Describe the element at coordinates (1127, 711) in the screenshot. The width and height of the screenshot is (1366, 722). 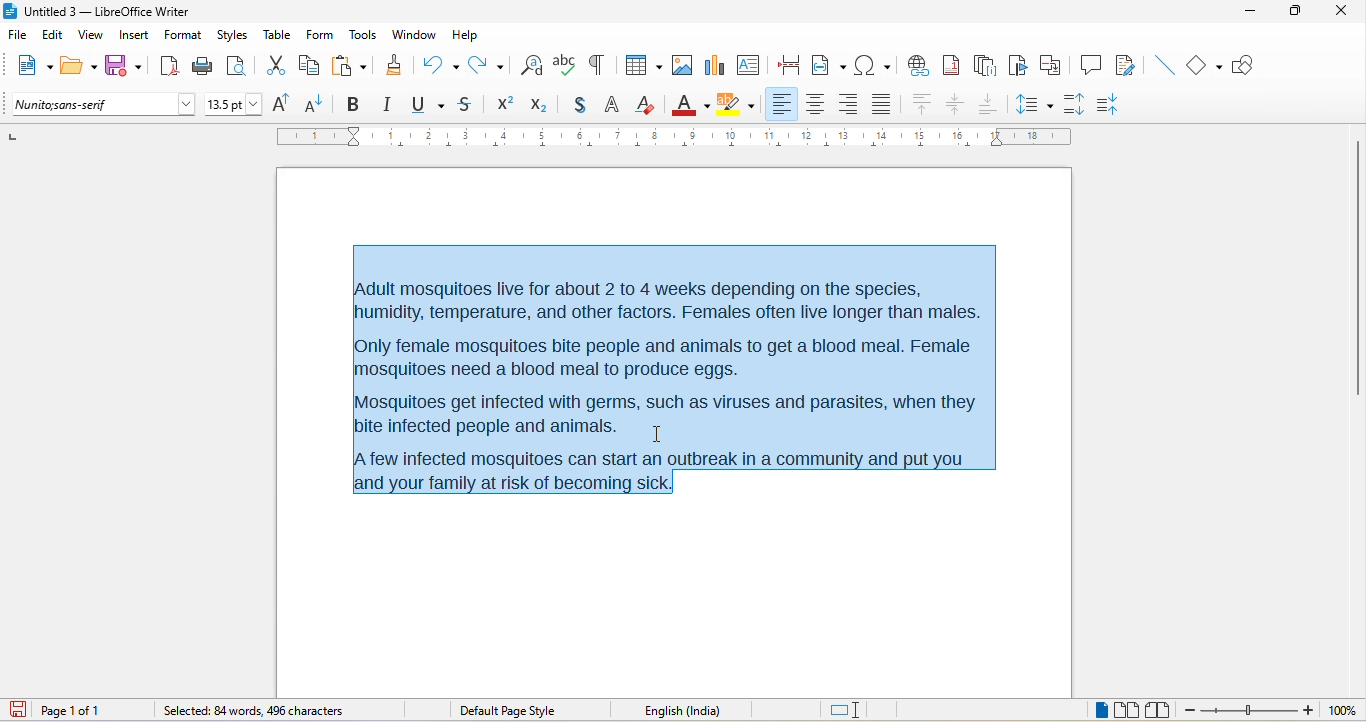
I see `multiple page view` at that location.